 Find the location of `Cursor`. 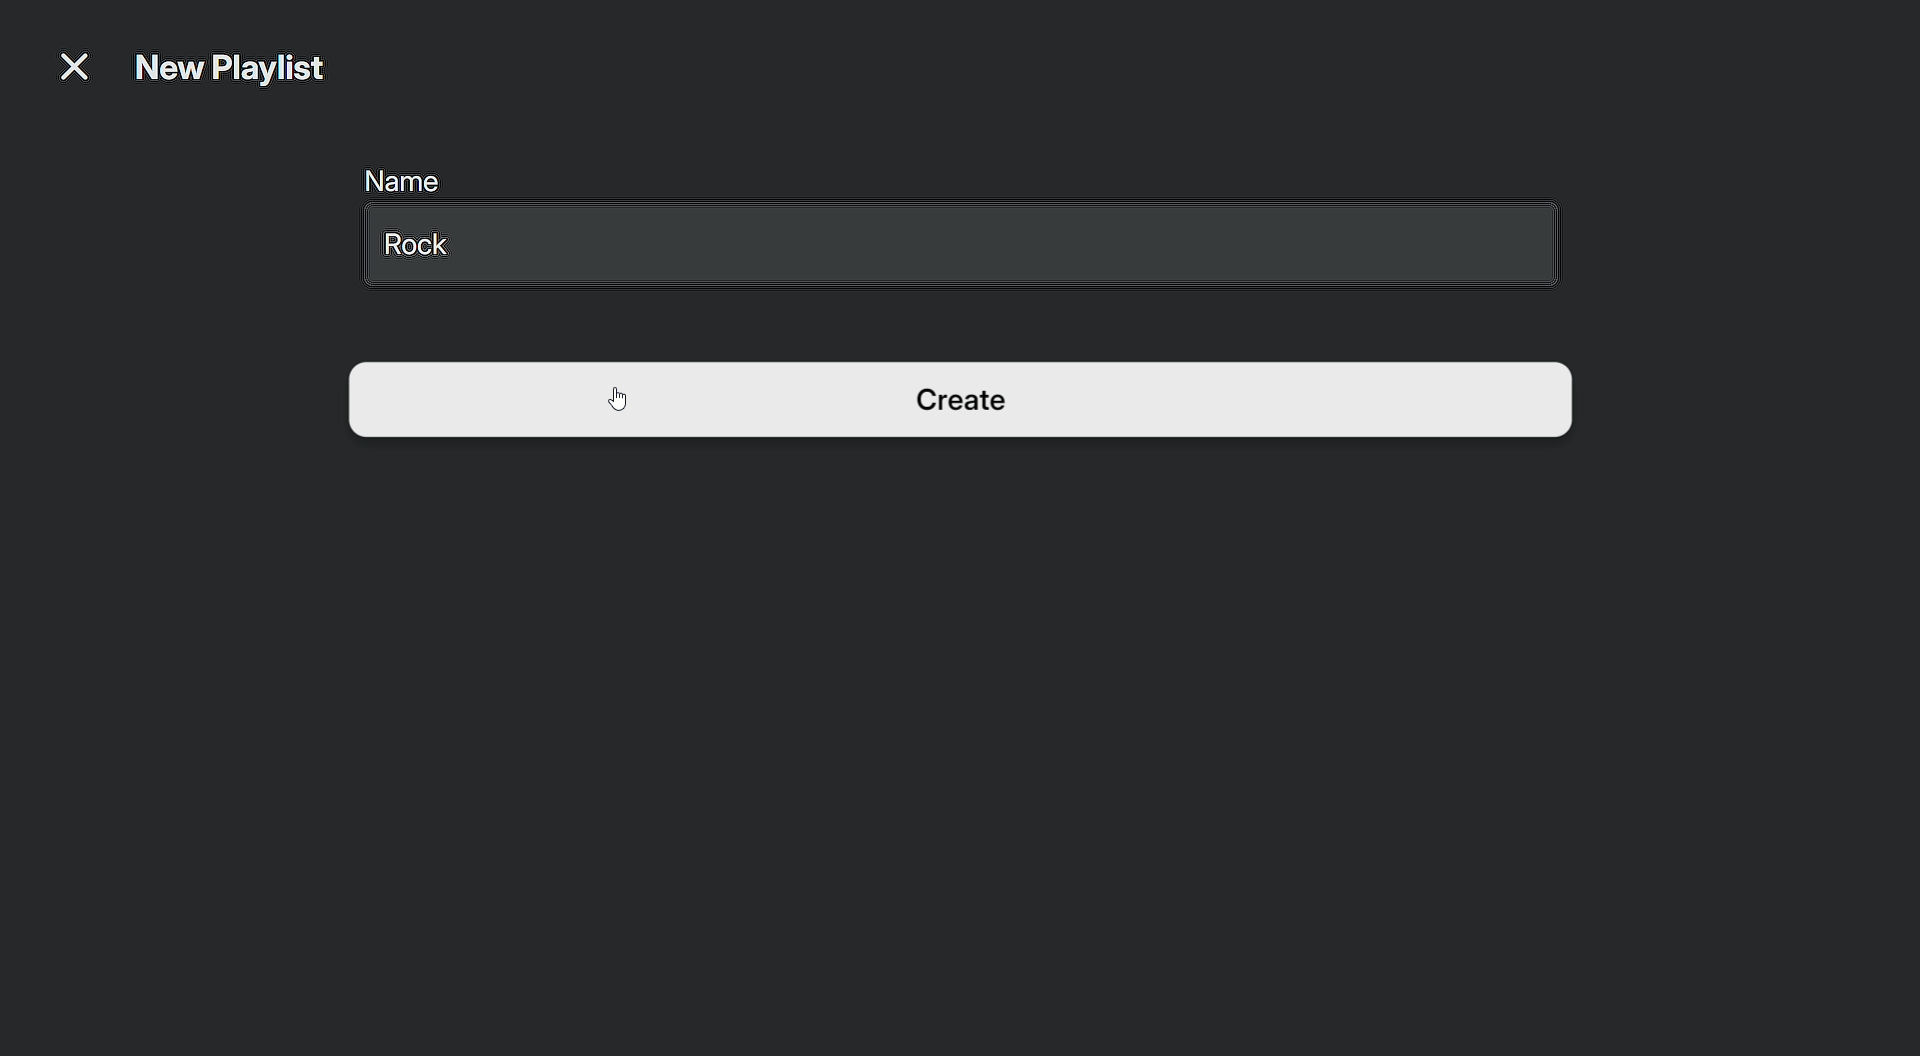

Cursor is located at coordinates (619, 395).